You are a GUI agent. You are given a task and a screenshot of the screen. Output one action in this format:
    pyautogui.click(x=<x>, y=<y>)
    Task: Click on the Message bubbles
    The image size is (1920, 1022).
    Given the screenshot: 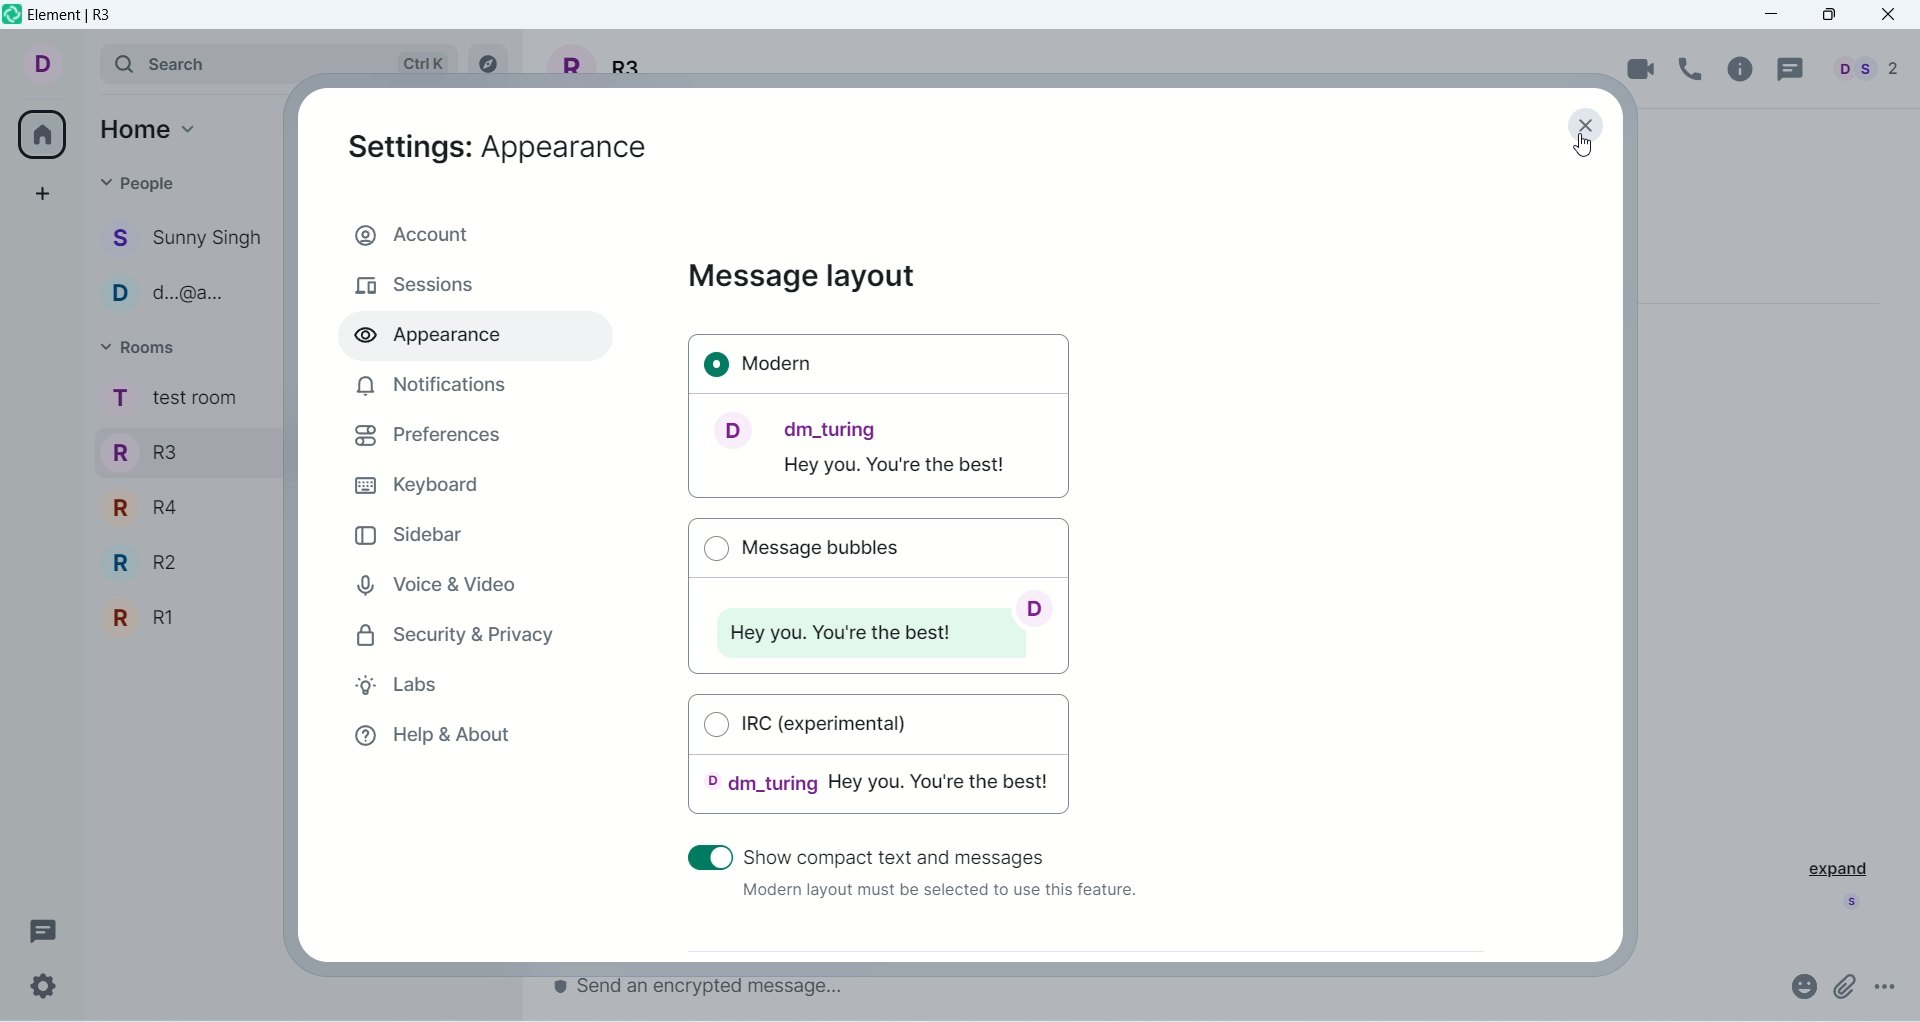 What is the action you would take?
    pyautogui.click(x=876, y=592)
    